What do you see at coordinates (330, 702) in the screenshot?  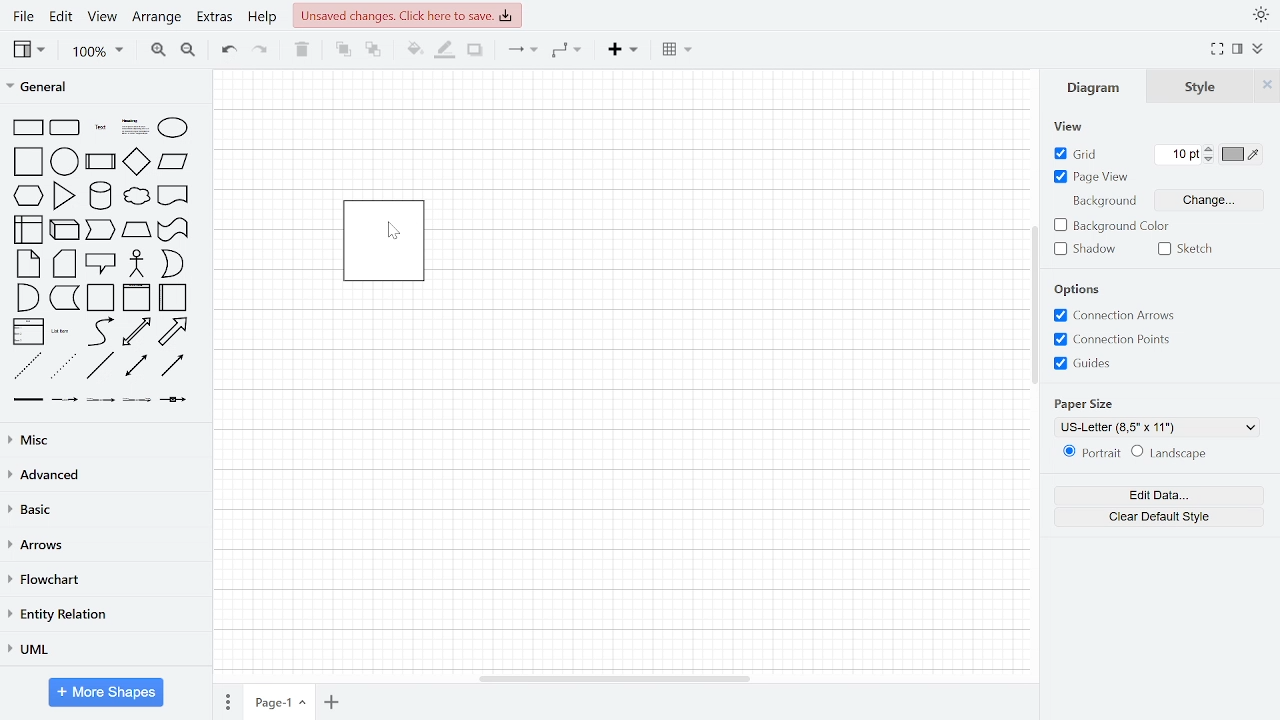 I see `add page` at bounding box center [330, 702].